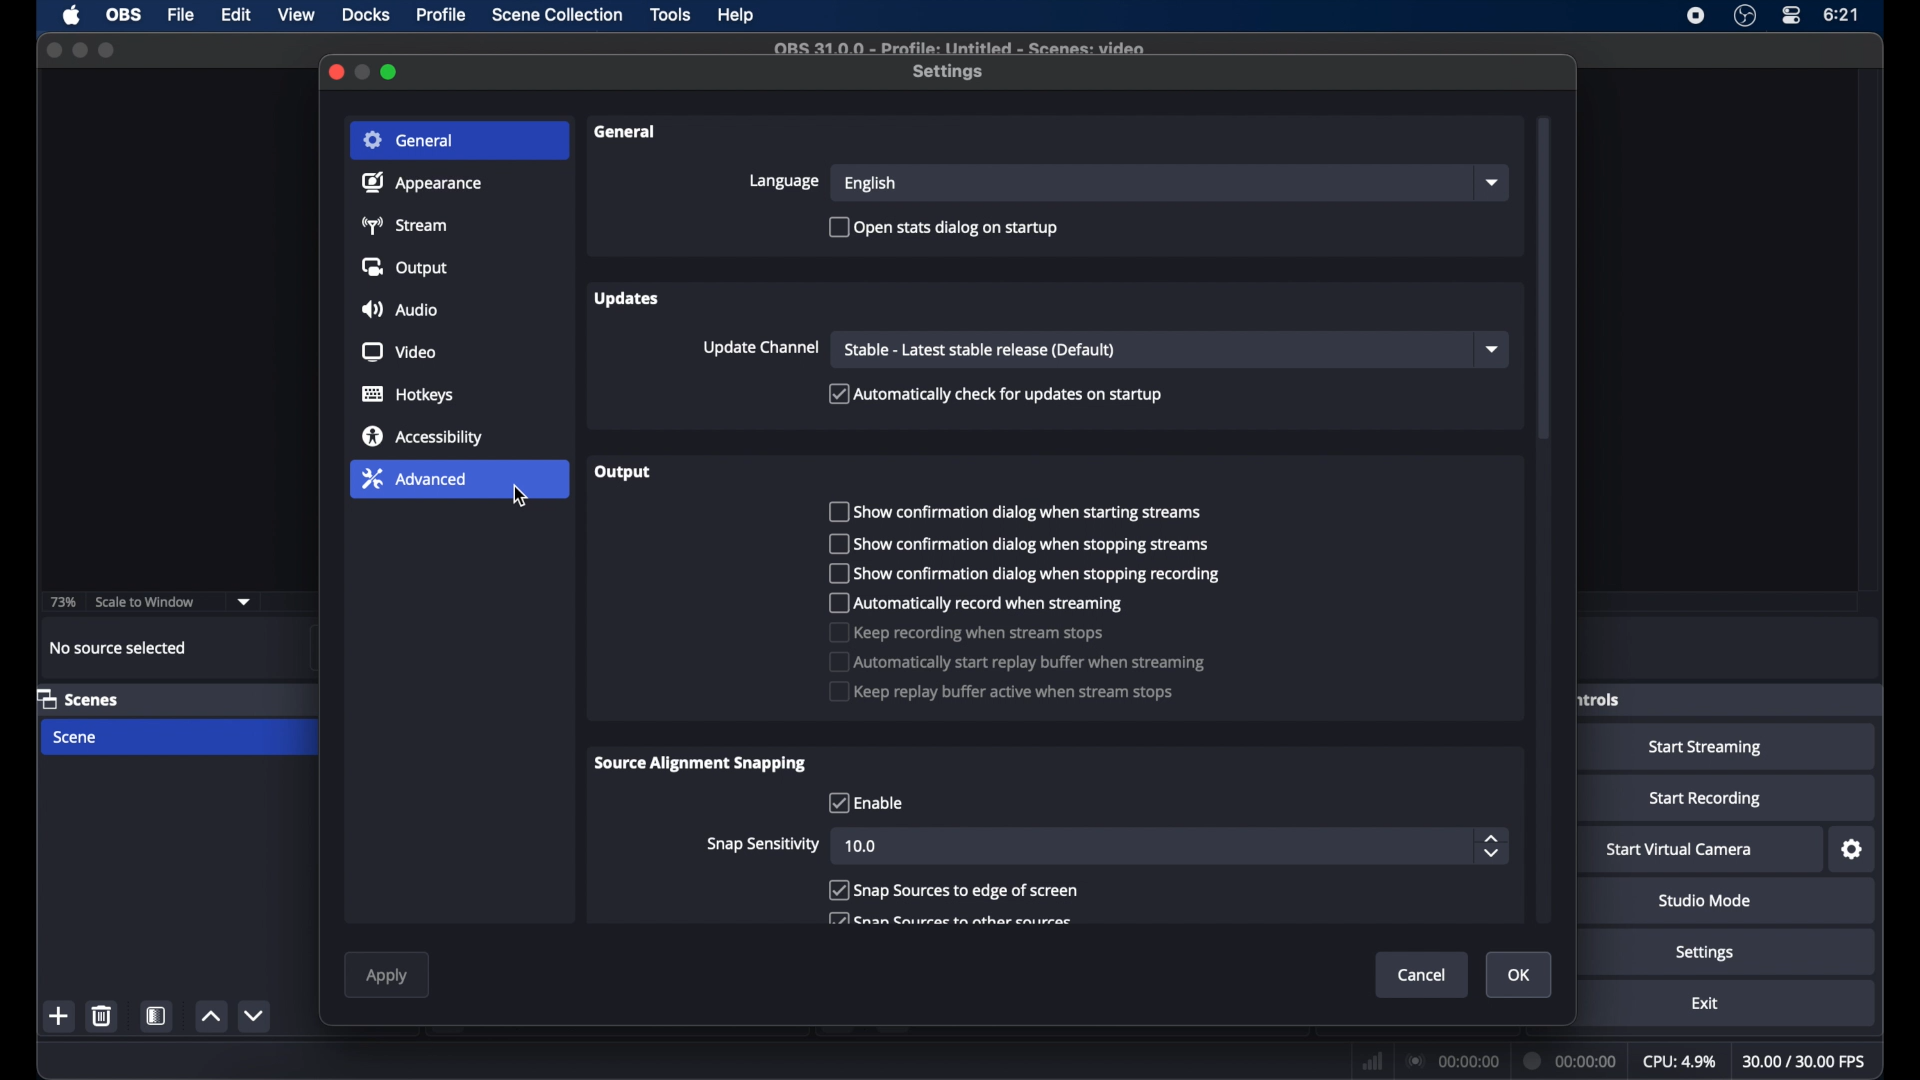 The width and height of the screenshot is (1920, 1080). Describe the element at coordinates (60, 1017) in the screenshot. I see `add` at that location.